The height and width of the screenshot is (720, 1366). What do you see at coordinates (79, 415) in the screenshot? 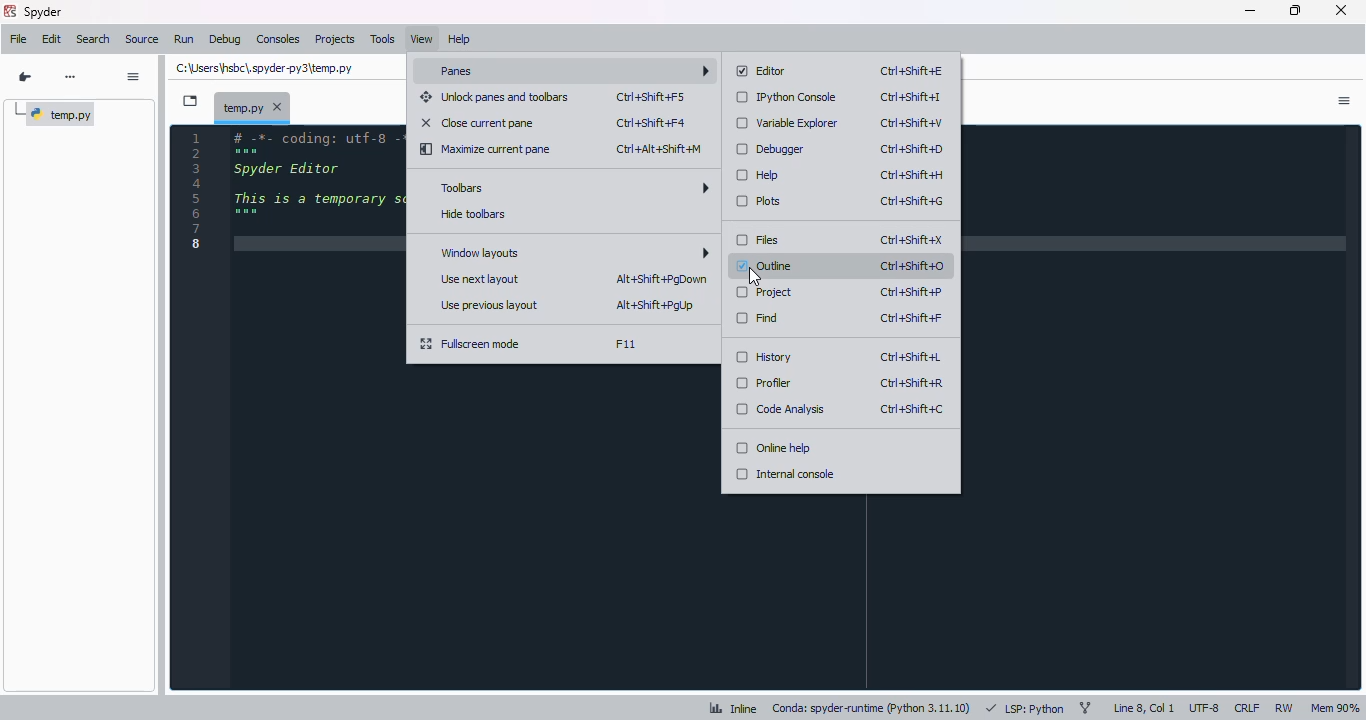
I see `outline explorer panel` at bounding box center [79, 415].